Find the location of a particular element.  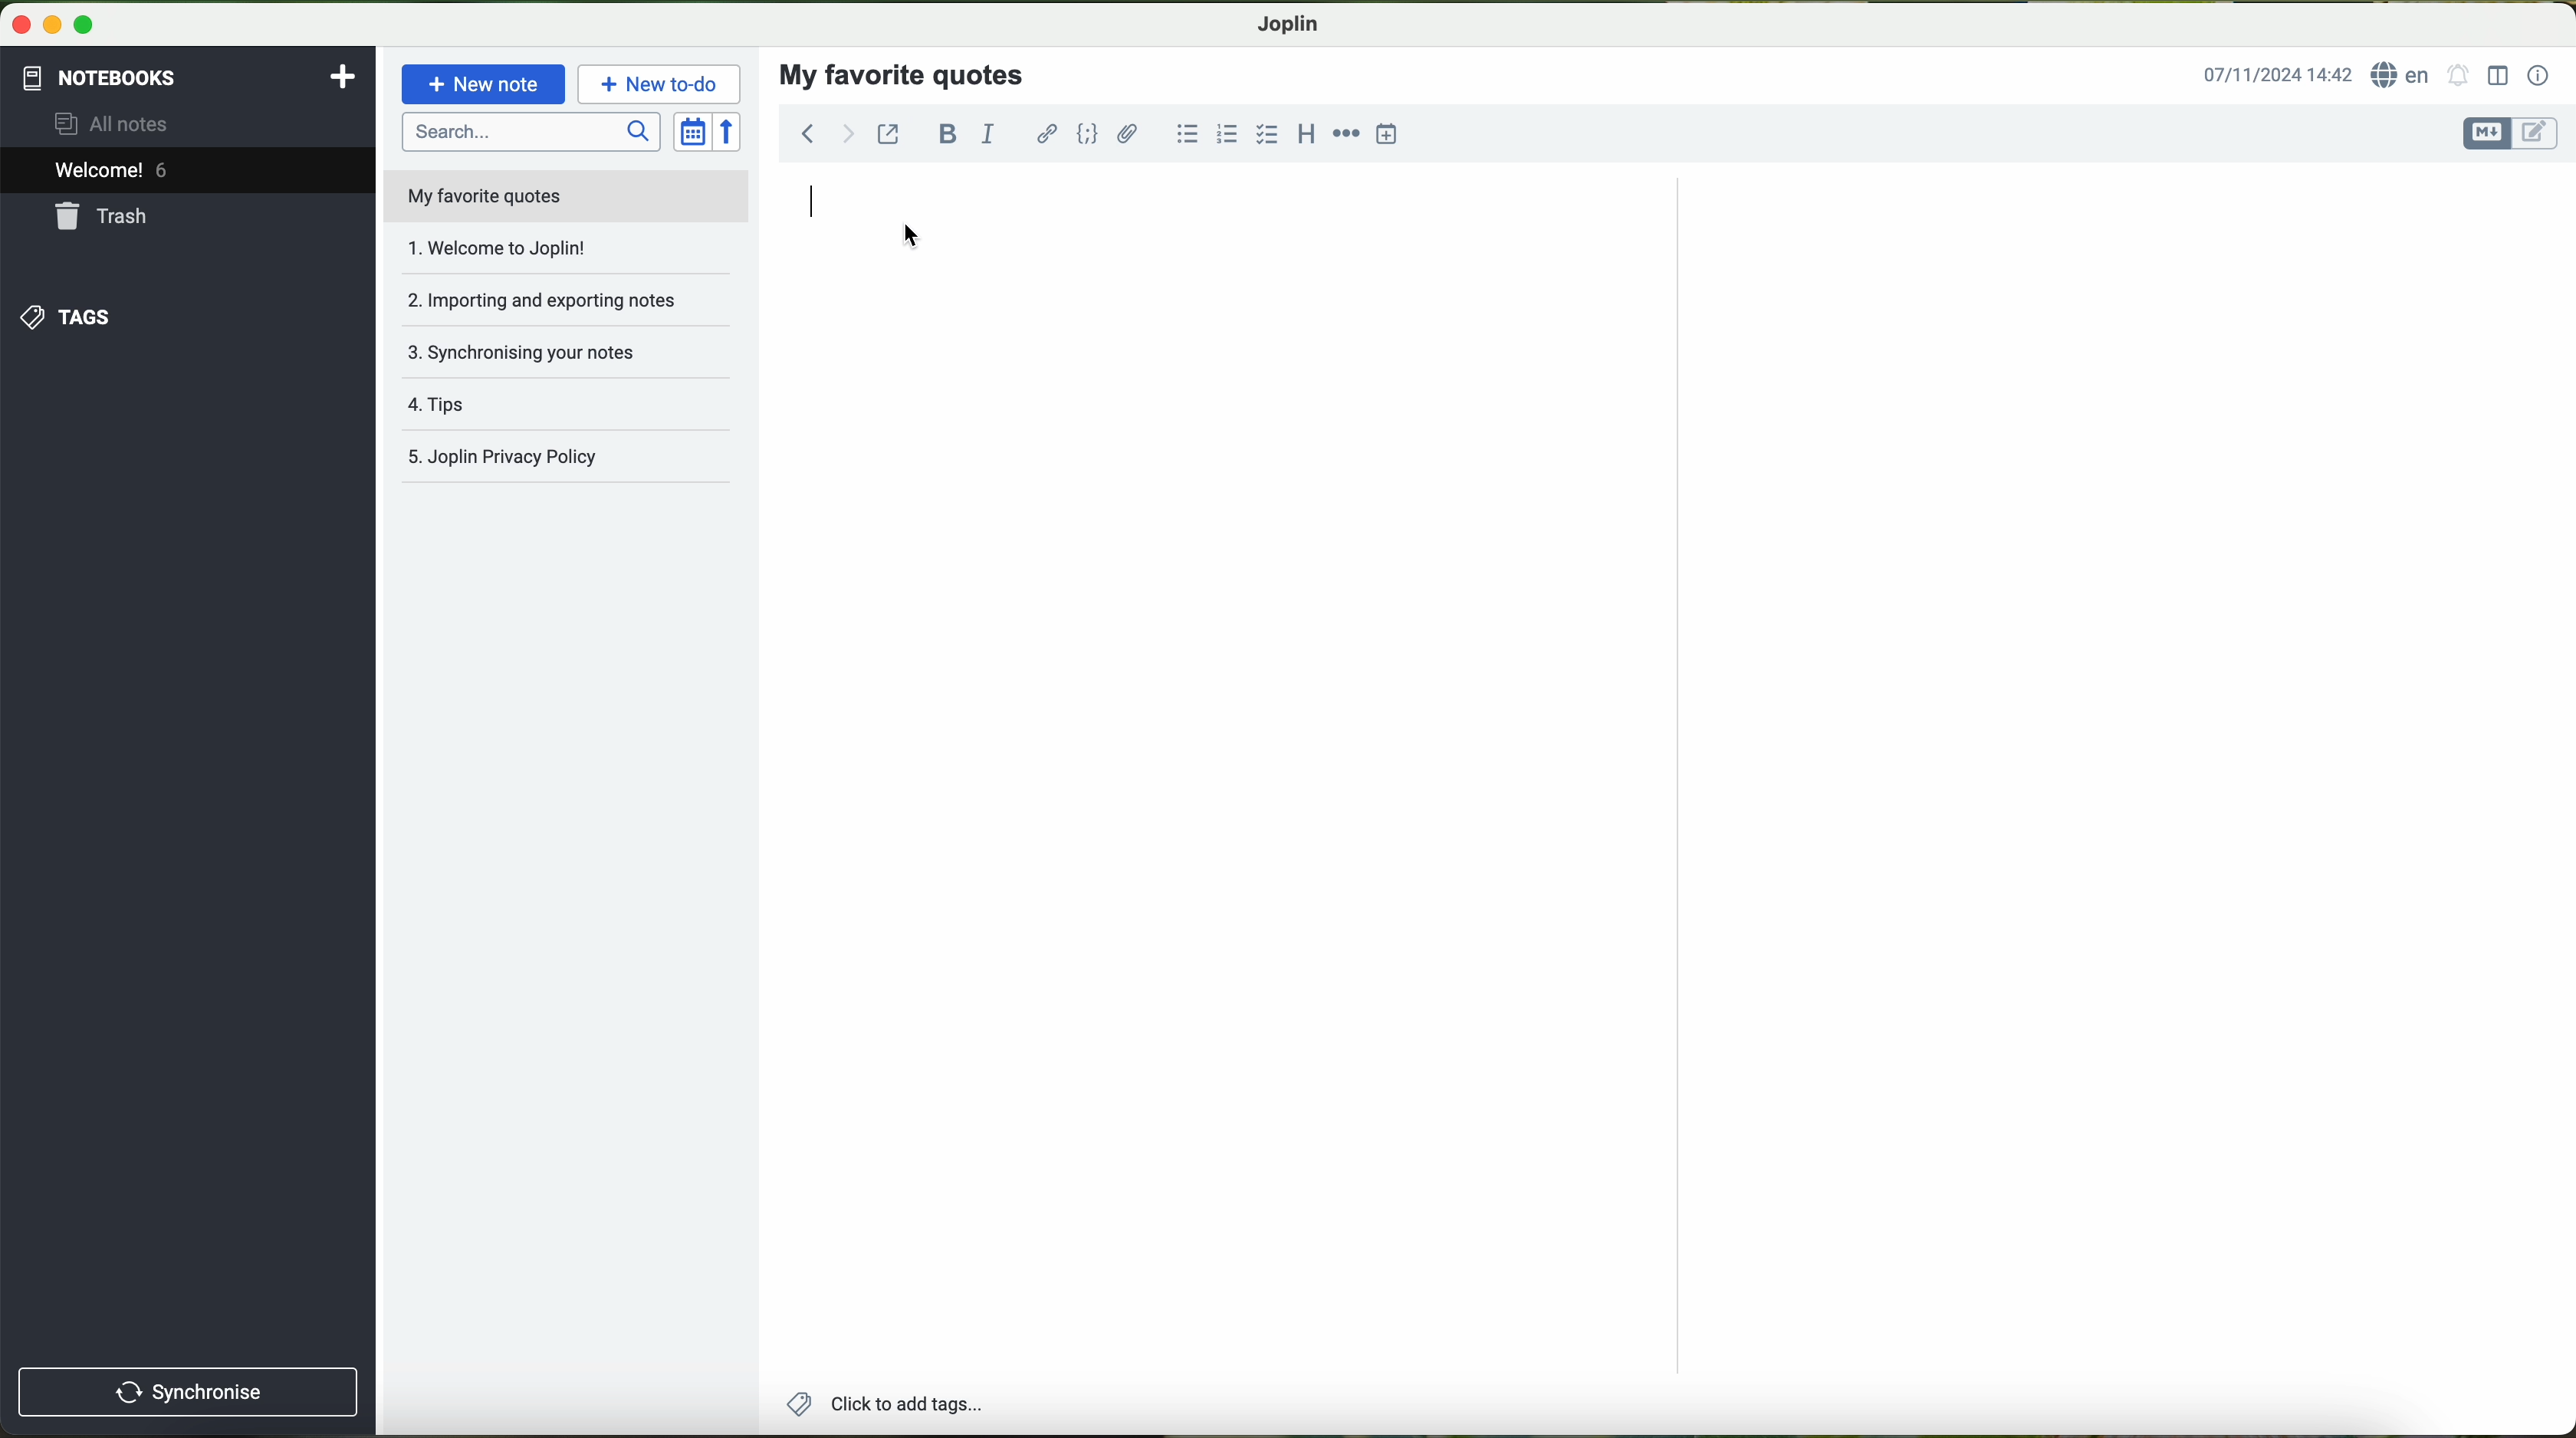

toggle editor is located at coordinates (2510, 132).